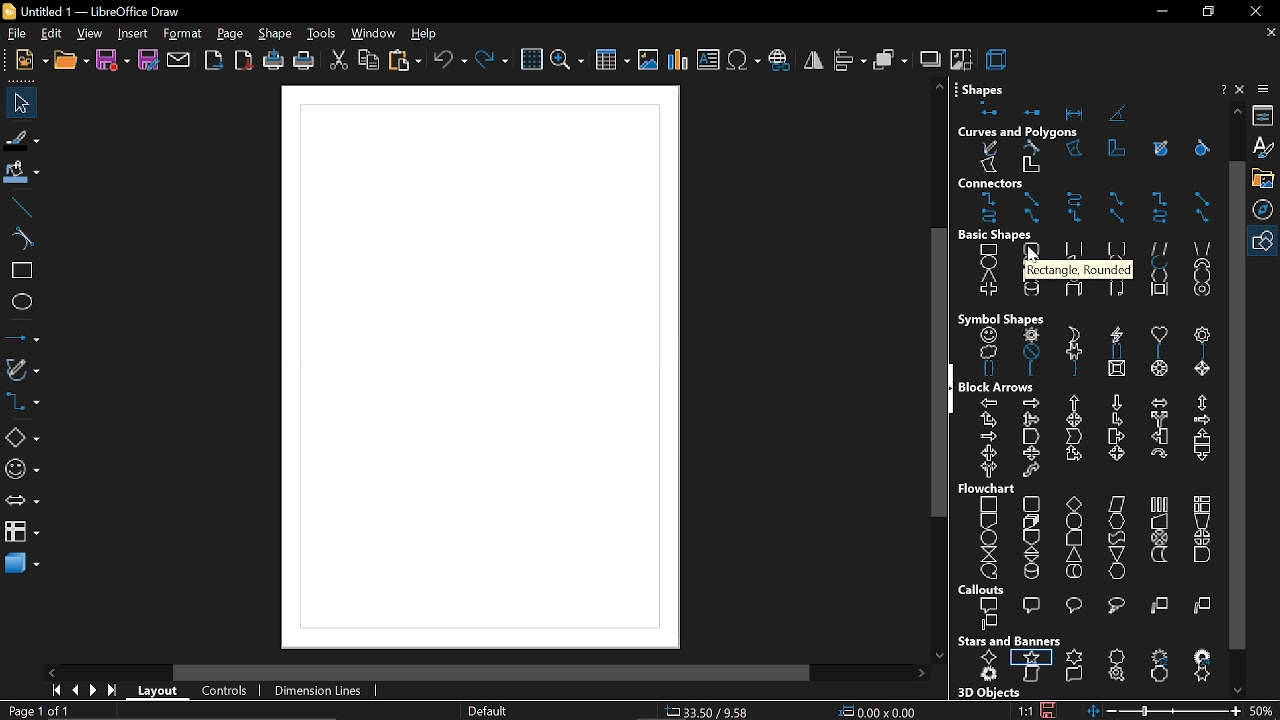 The image size is (1280, 720). I want to click on basic shapes, so click(1007, 235).